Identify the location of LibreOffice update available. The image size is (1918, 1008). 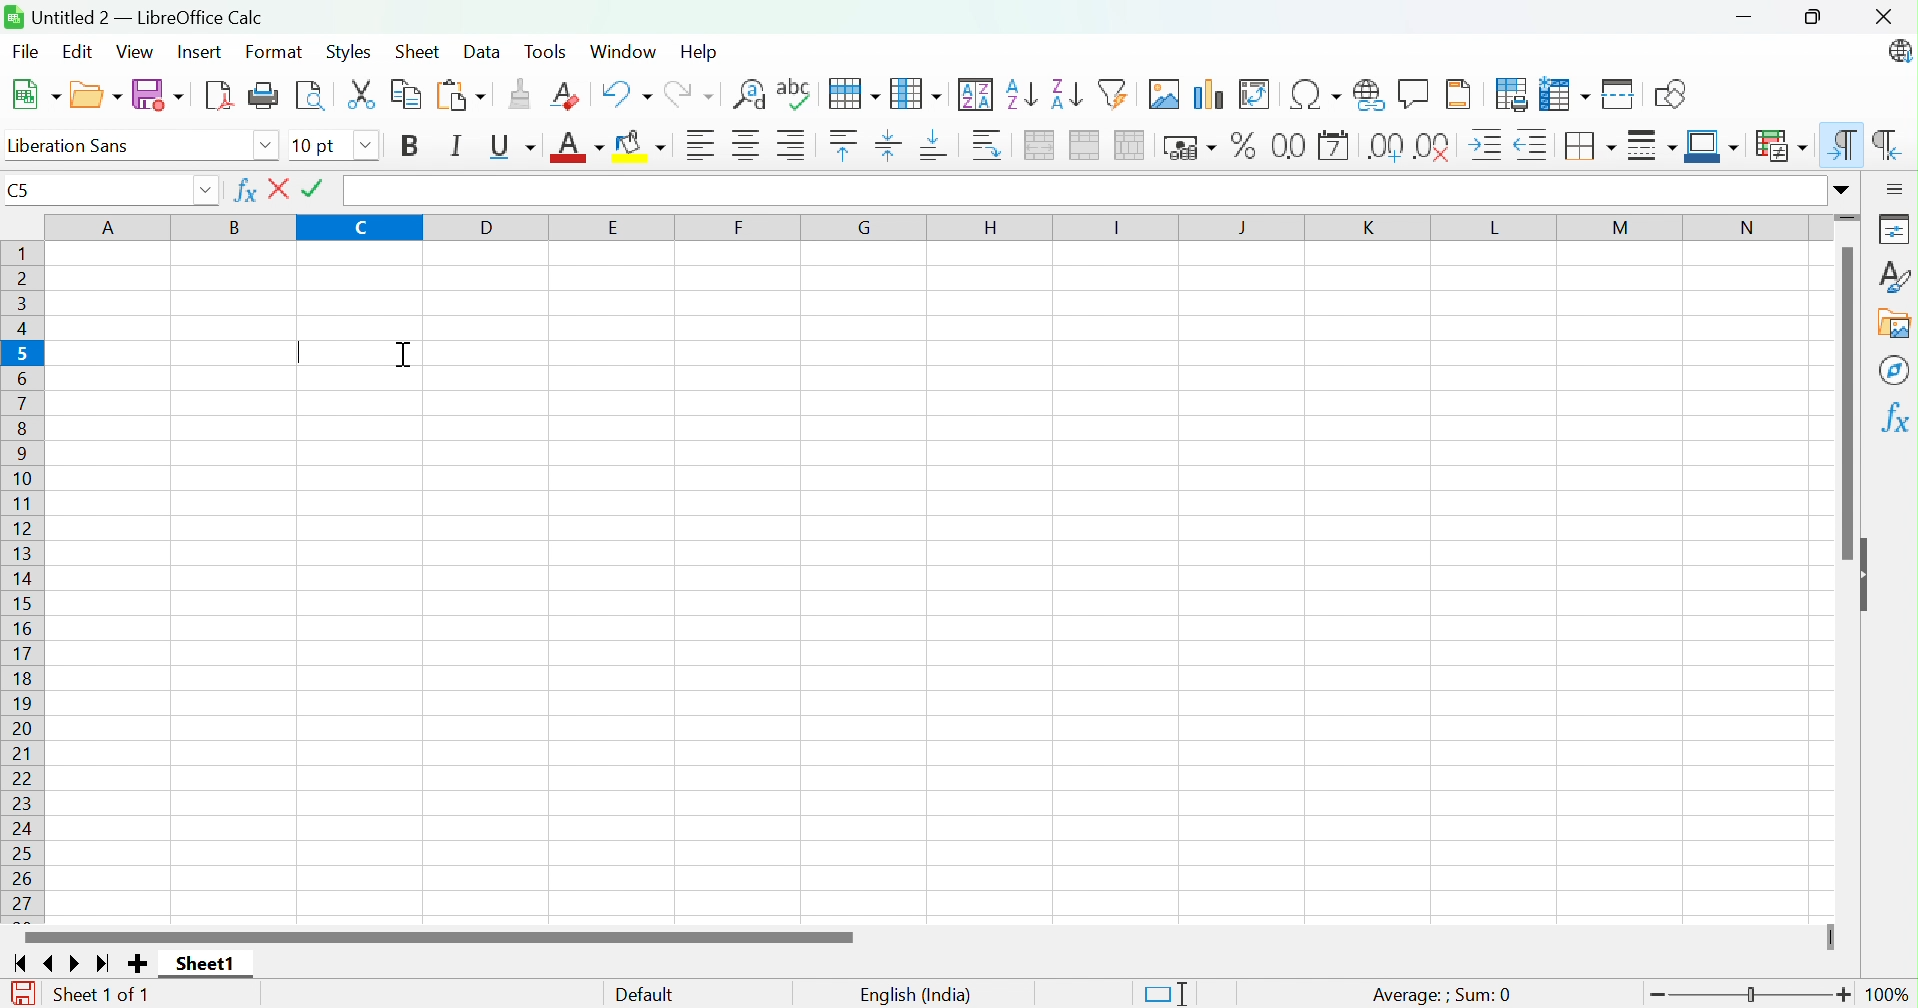
(1898, 51).